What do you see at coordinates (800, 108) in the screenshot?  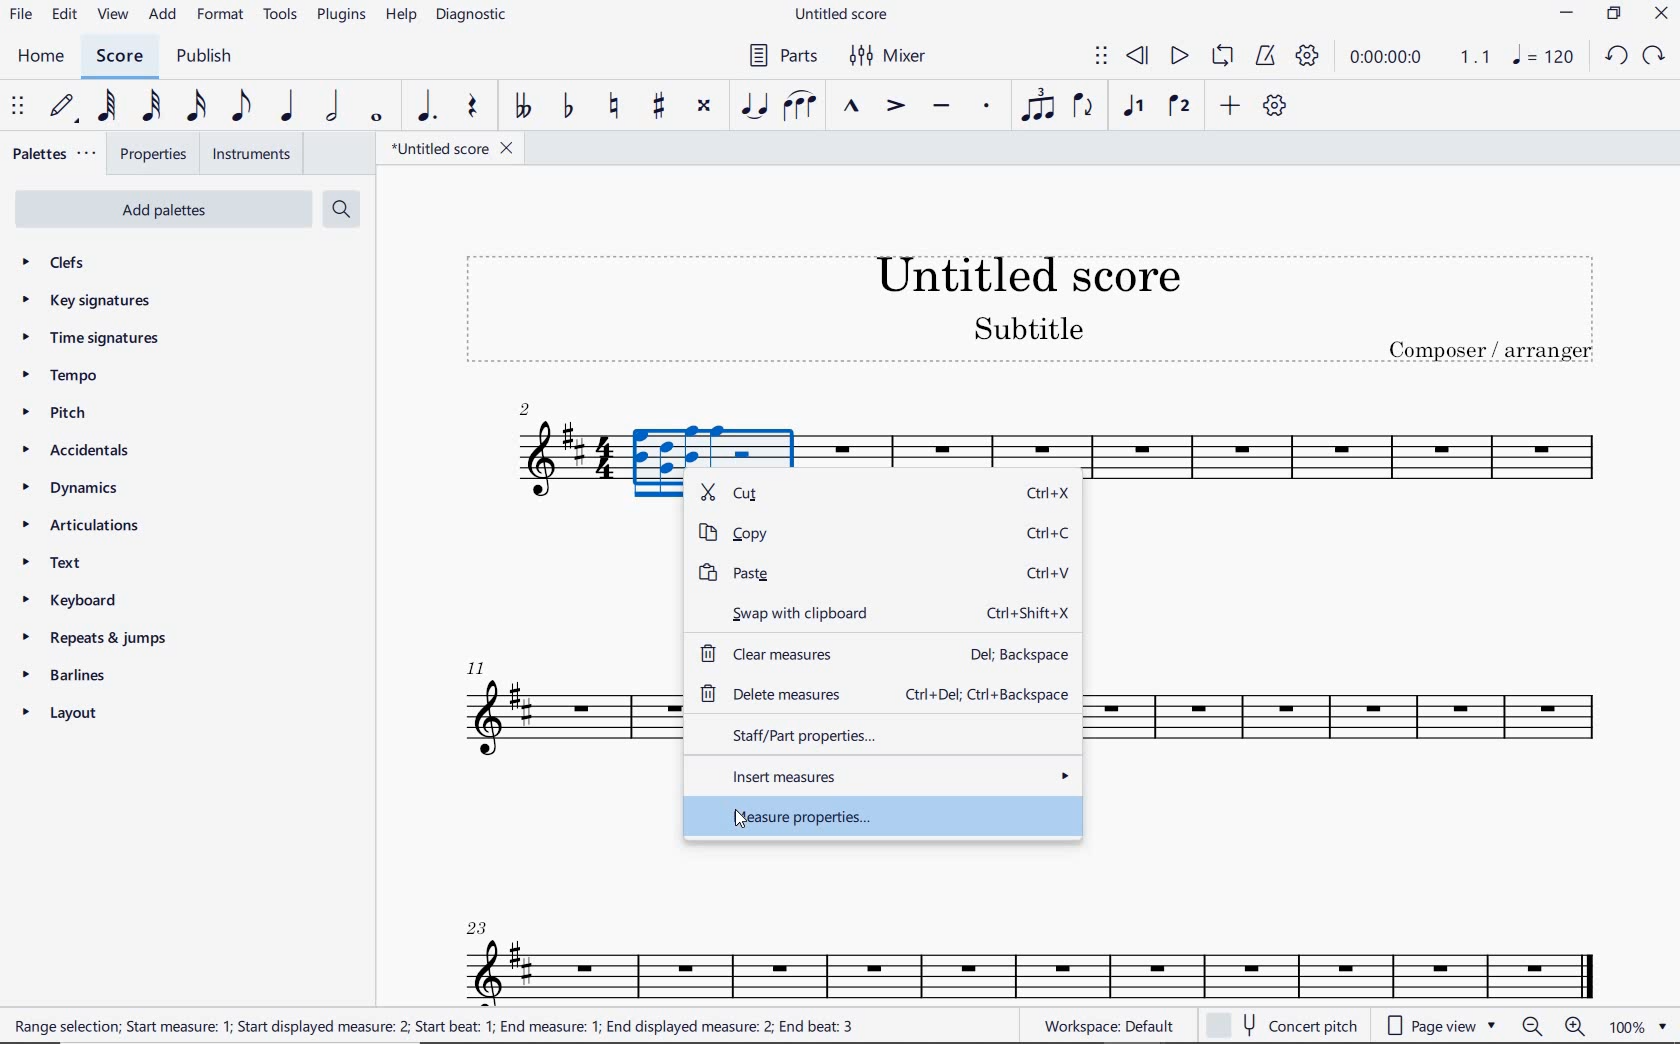 I see `SLUR` at bounding box center [800, 108].